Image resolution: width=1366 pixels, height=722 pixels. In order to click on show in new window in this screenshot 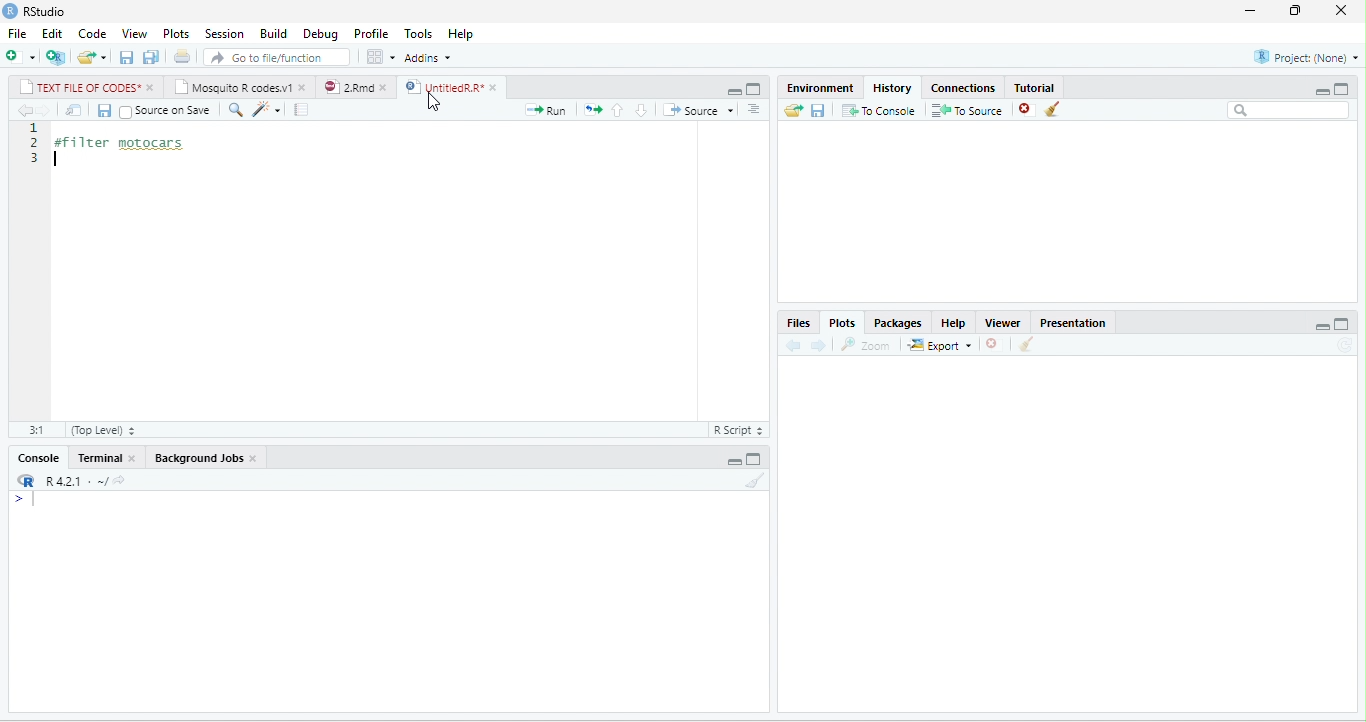, I will do `click(74, 110)`.